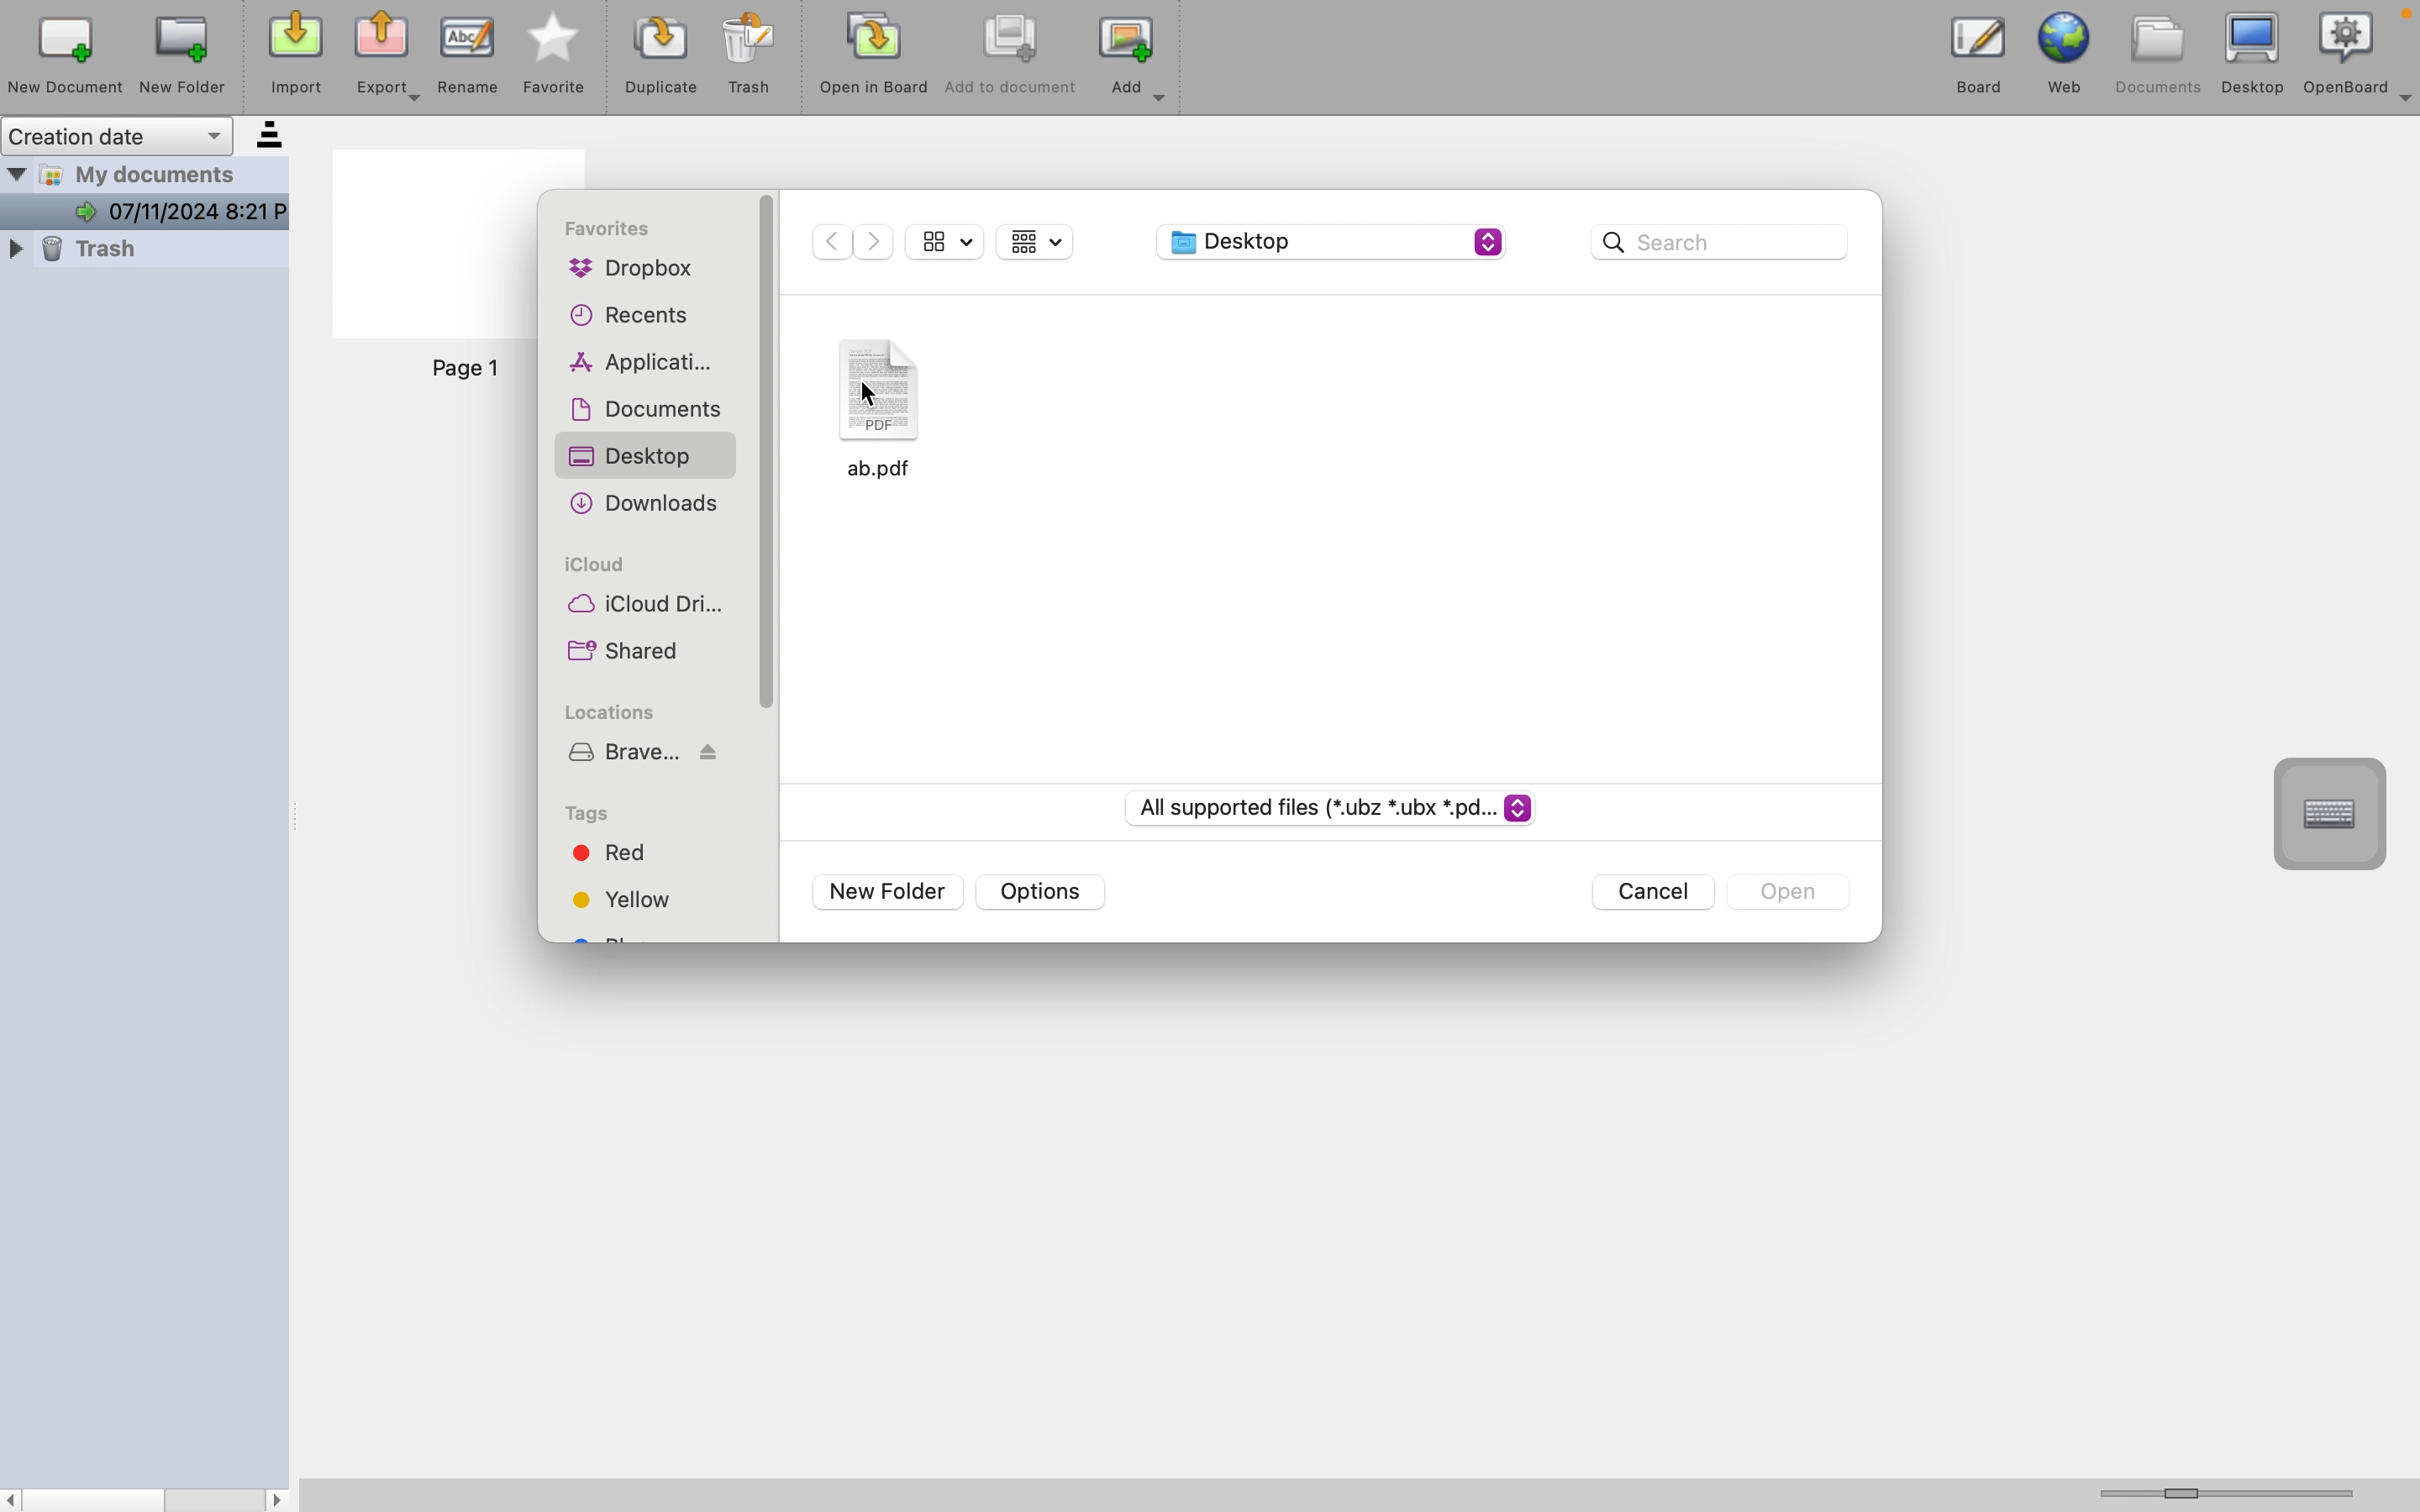 The height and width of the screenshot is (1512, 2420). Describe the element at coordinates (2259, 53) in the screenshot. I see `desktop` at that location.